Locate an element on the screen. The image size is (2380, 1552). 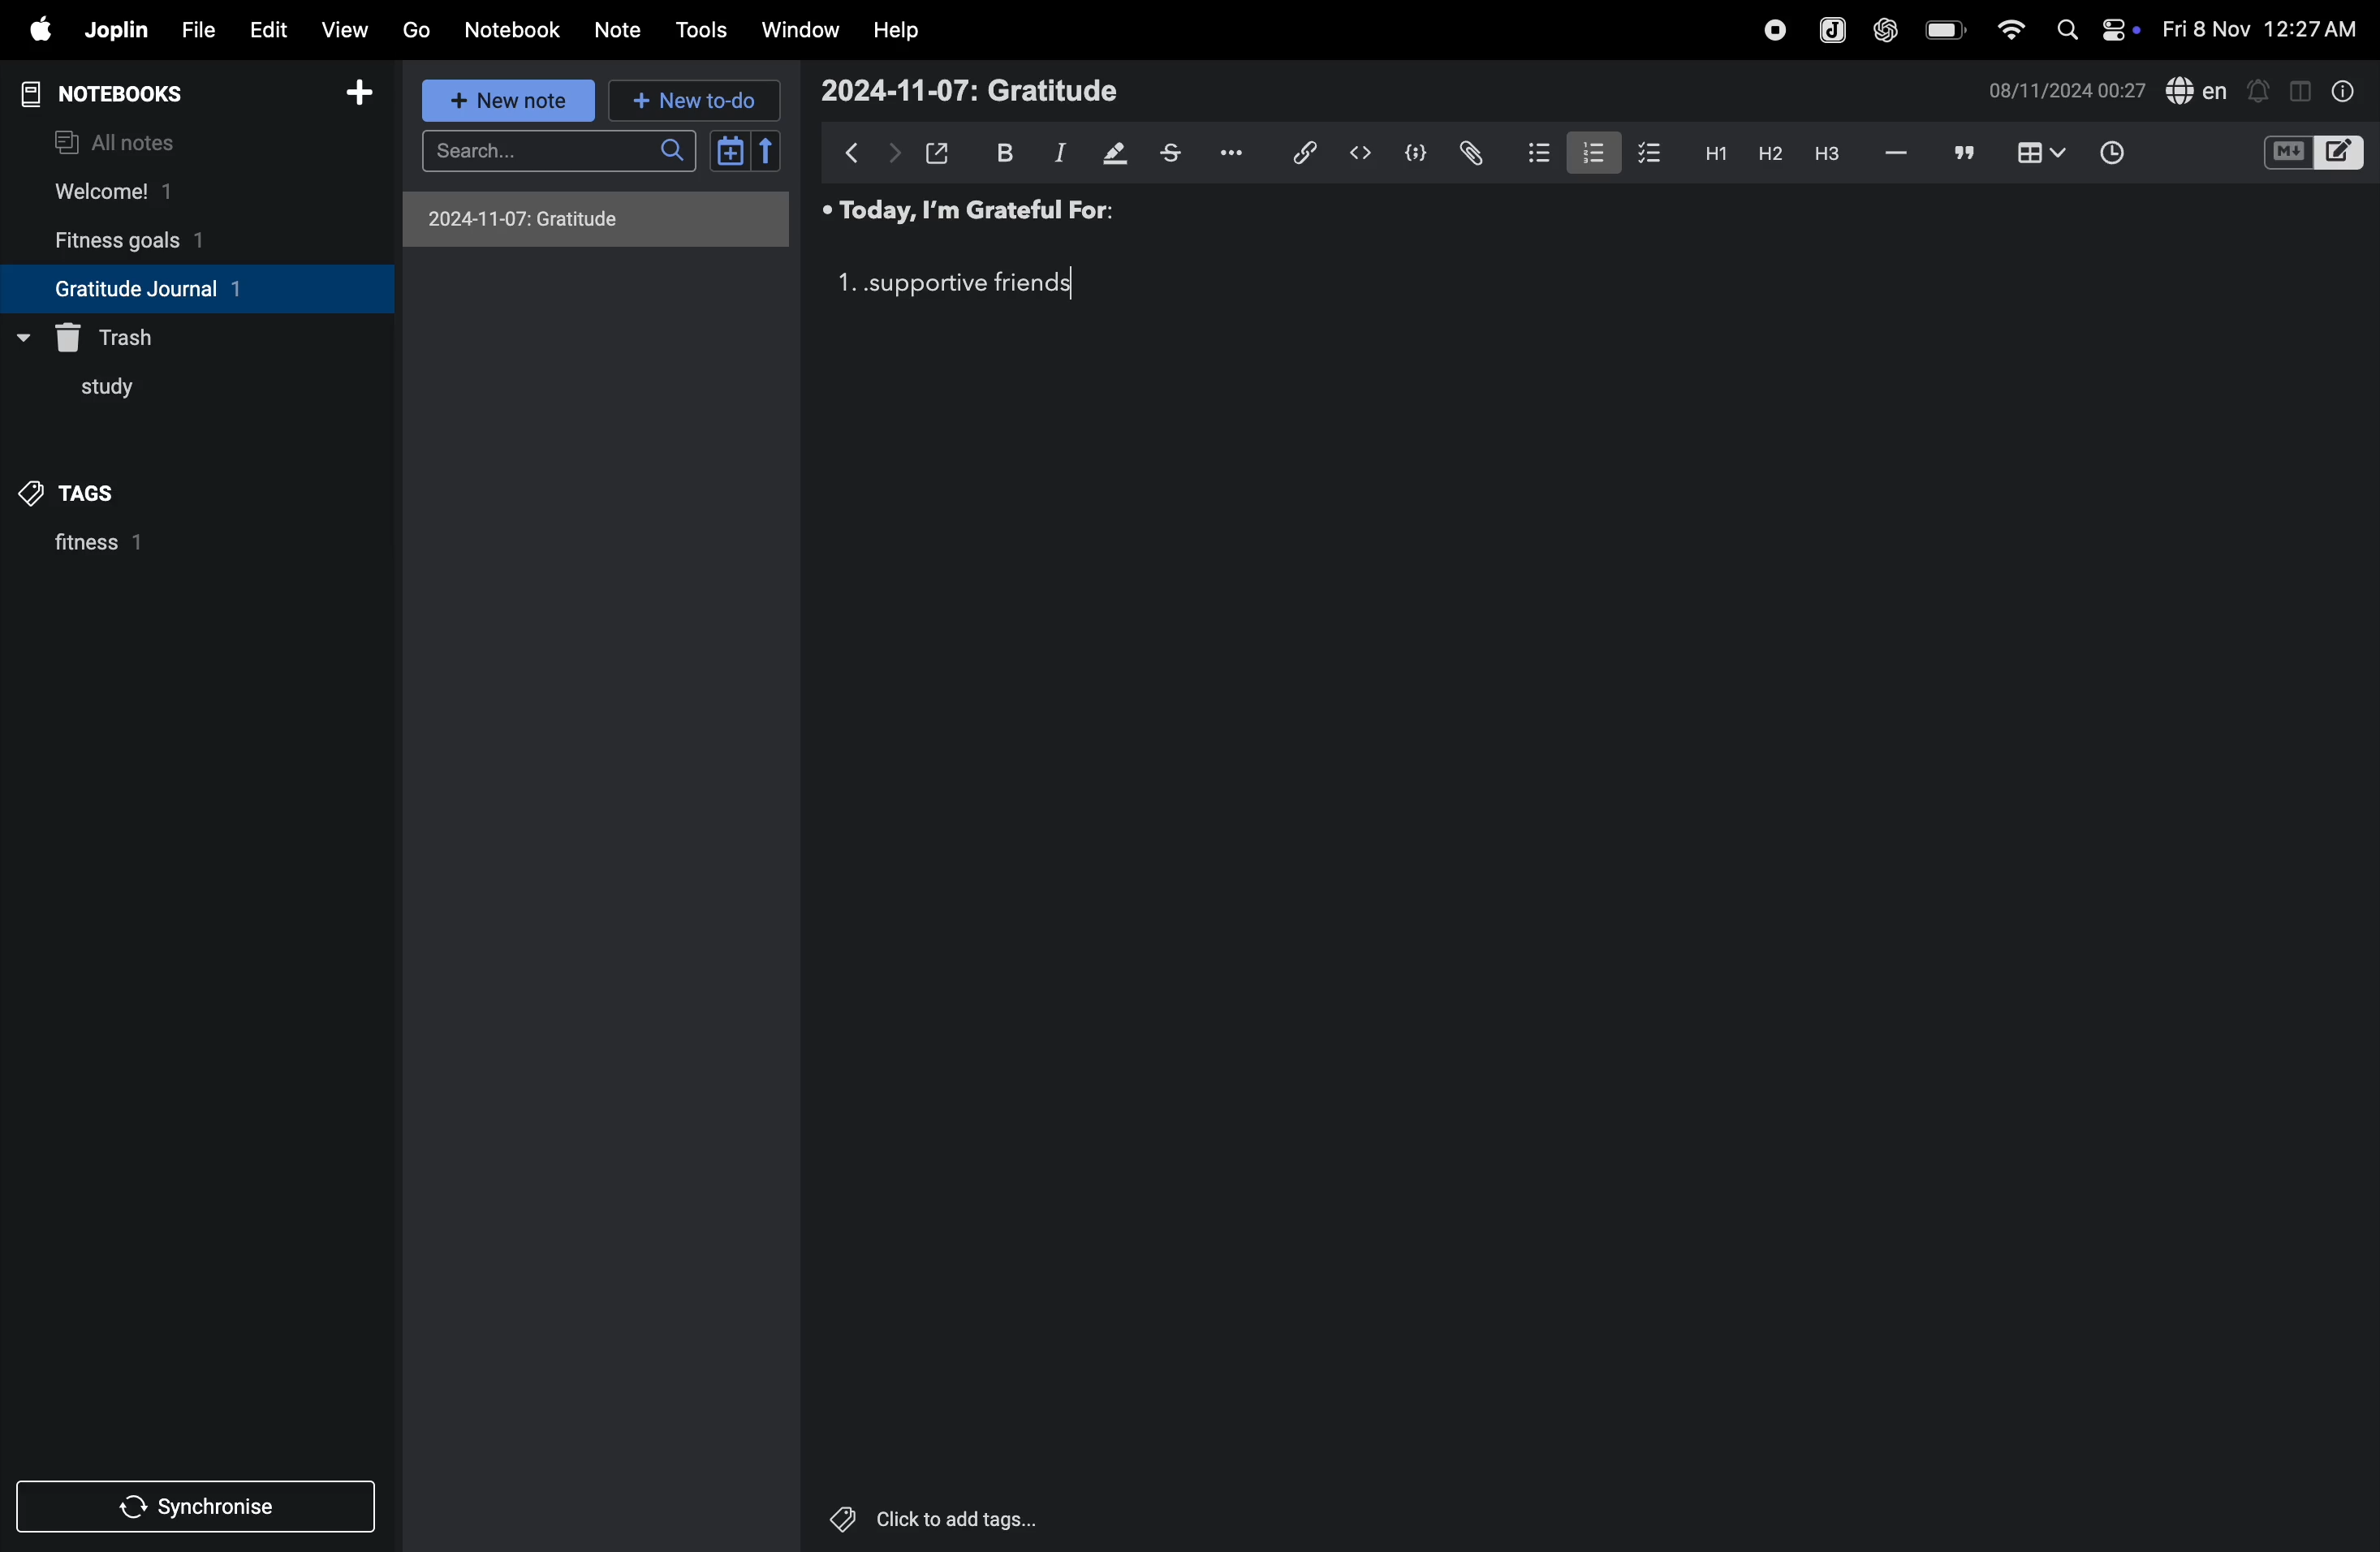
apple menu is located at coordinates (32, 30).